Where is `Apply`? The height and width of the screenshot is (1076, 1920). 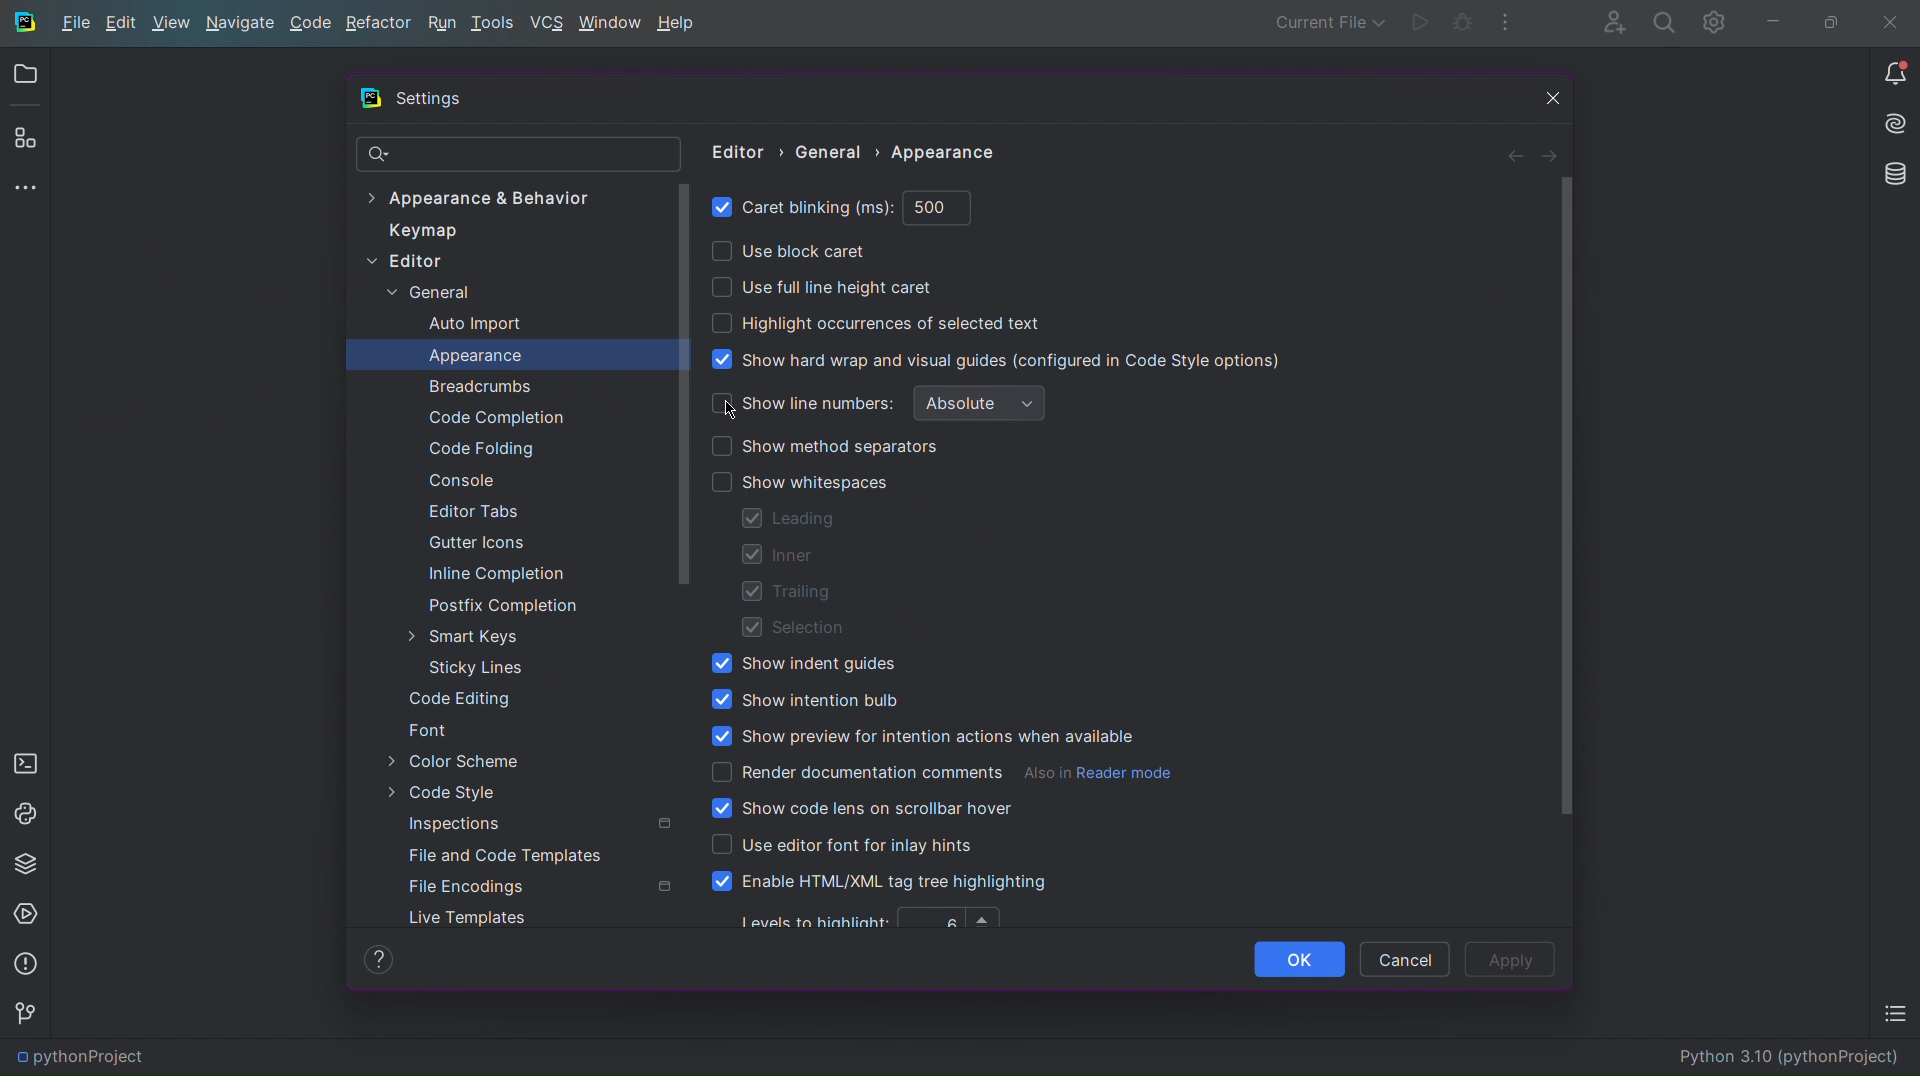 Apply is located at coordinates (1513, 959).